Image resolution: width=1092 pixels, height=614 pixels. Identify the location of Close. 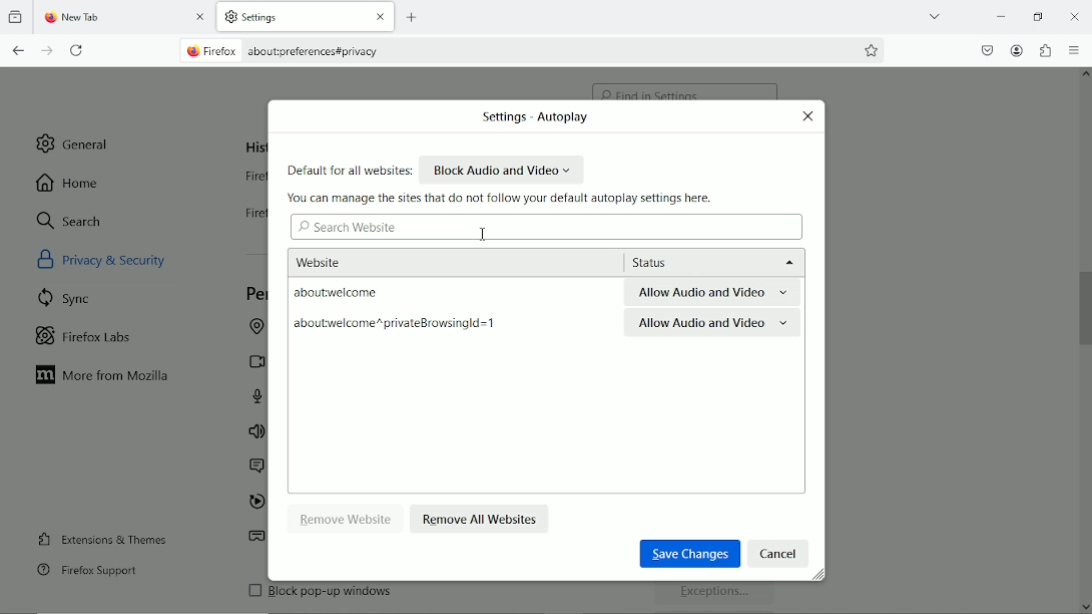
(1076, 18).